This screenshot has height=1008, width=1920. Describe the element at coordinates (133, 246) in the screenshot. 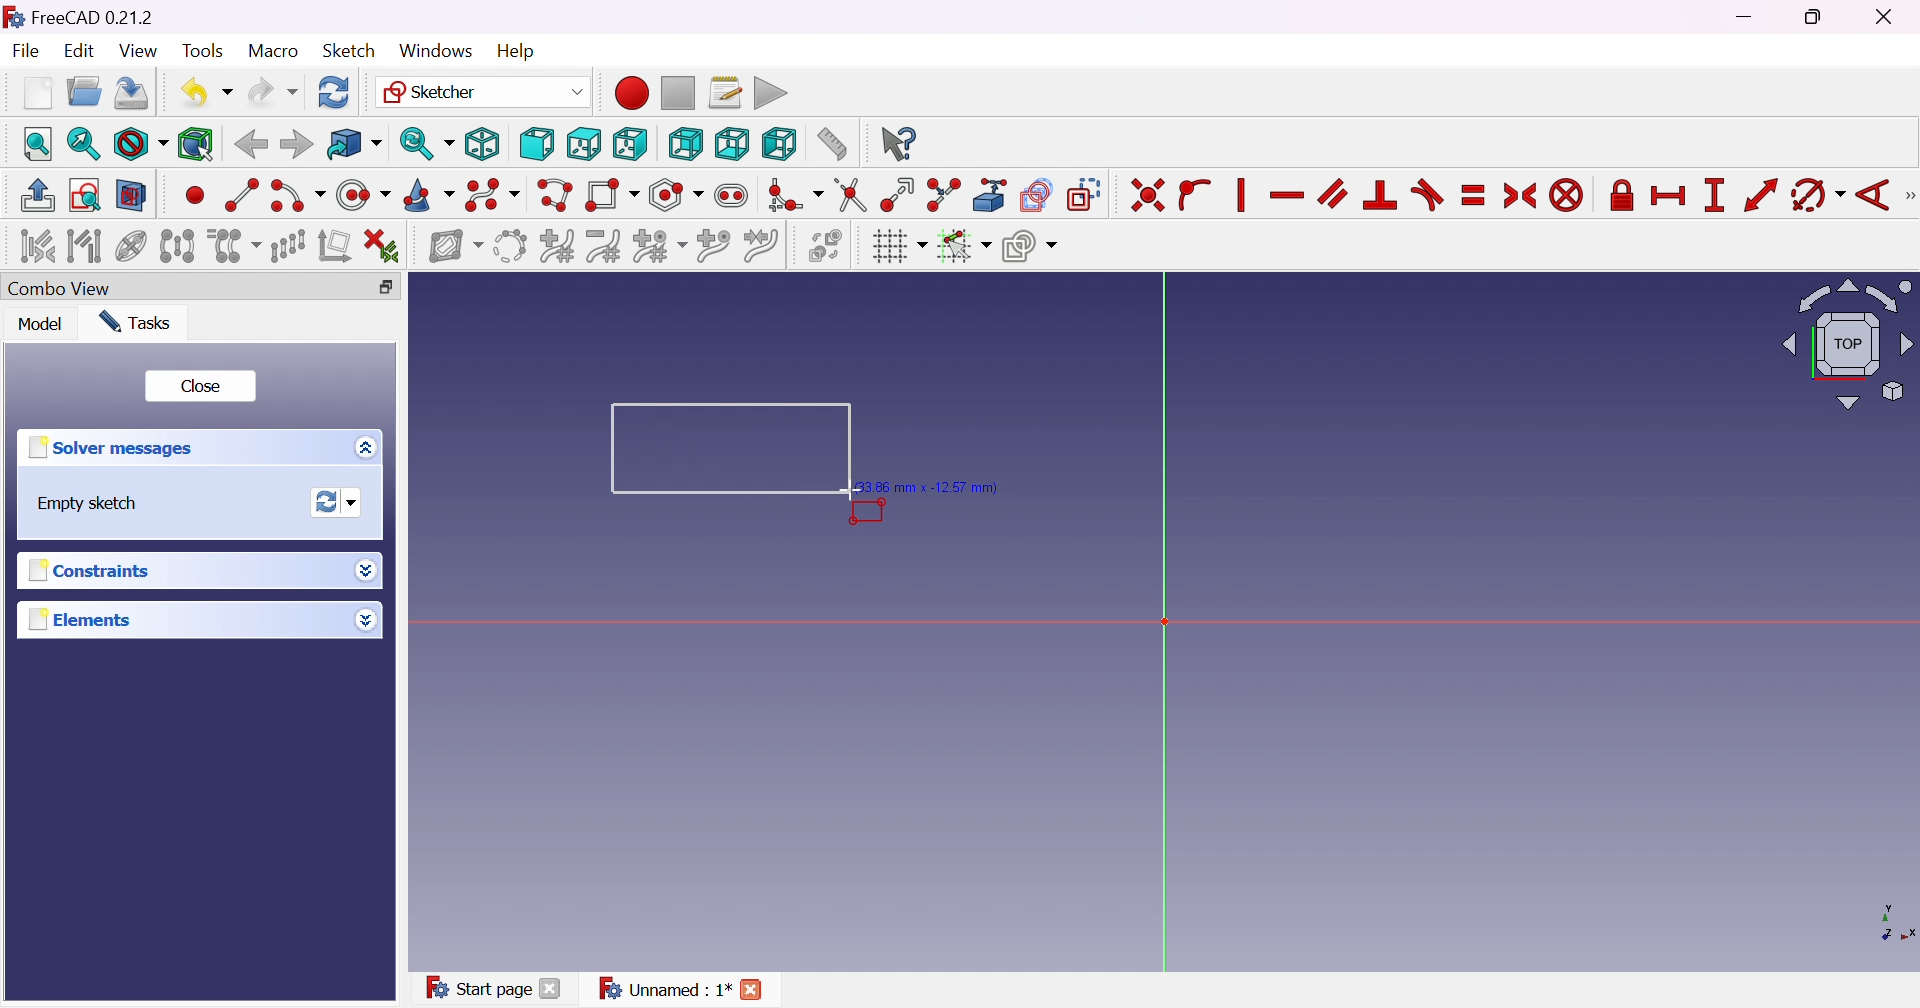

I see `Show/hide internal geometry` at that location.